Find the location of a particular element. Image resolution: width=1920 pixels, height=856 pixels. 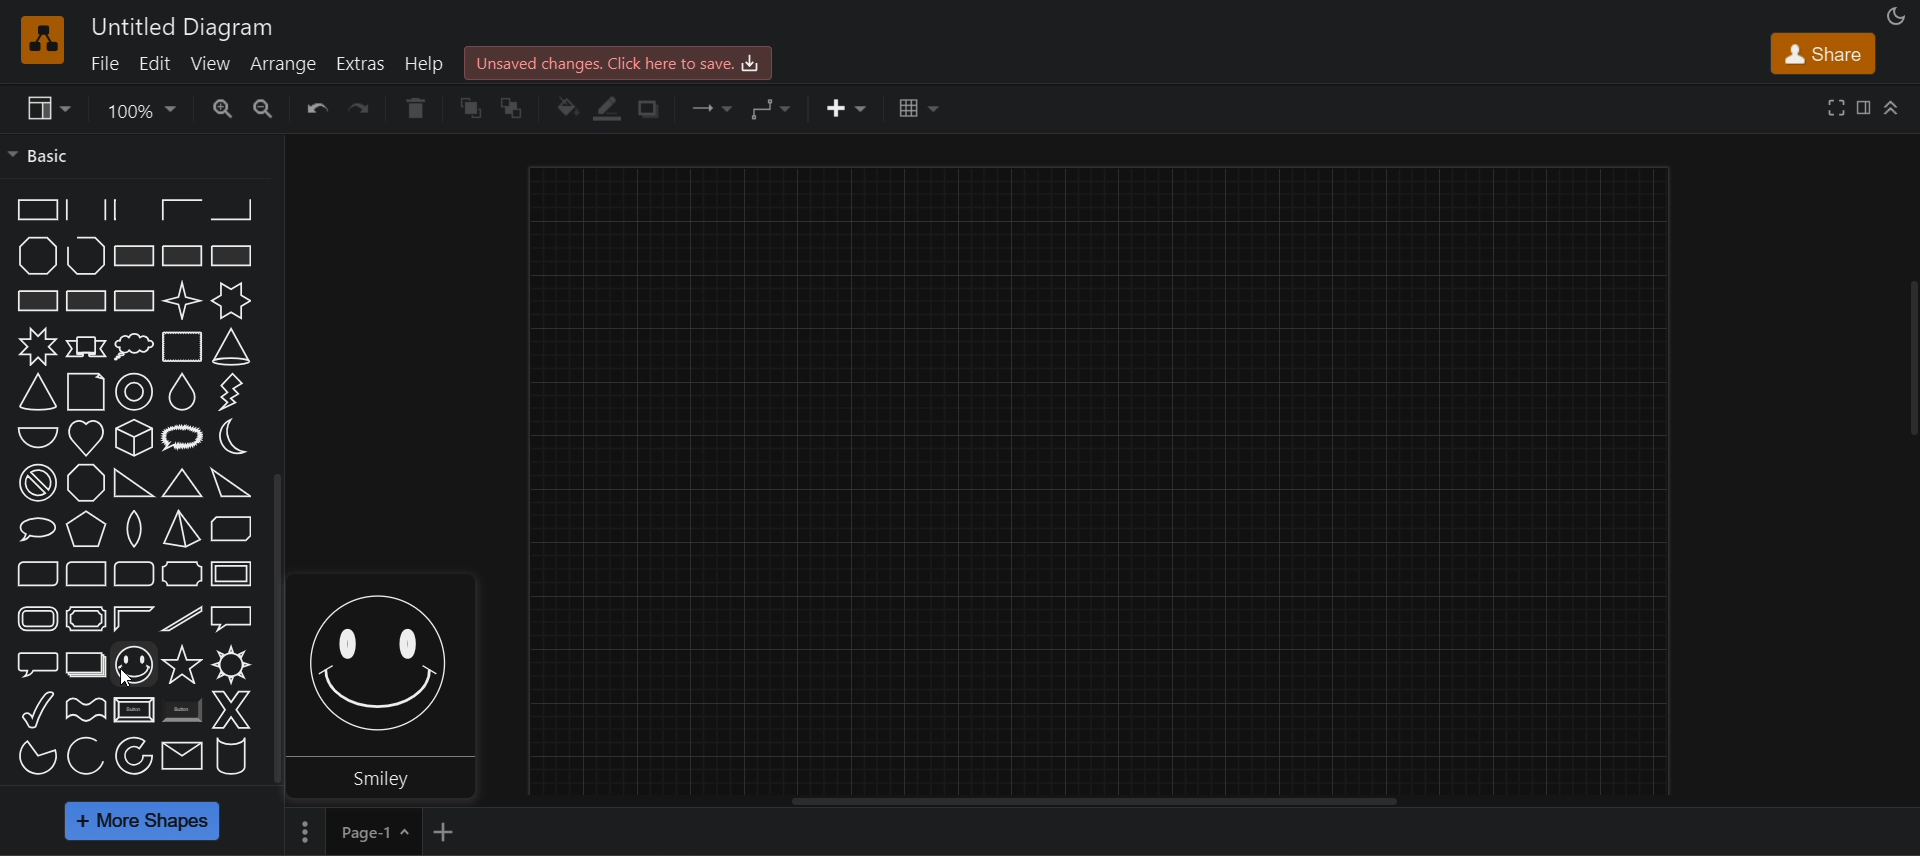

adjustable cone is located at coordinates (35, 391).